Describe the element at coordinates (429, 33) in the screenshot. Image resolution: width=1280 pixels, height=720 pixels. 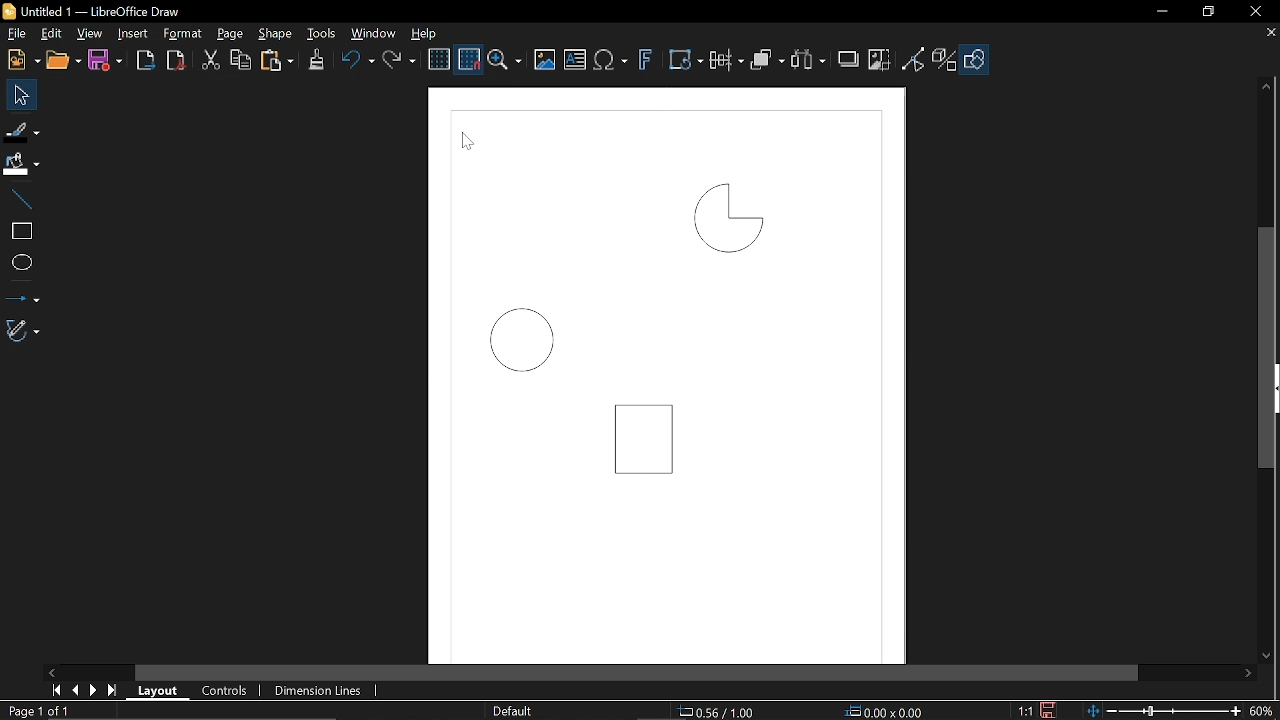
I see `Help` at that location.